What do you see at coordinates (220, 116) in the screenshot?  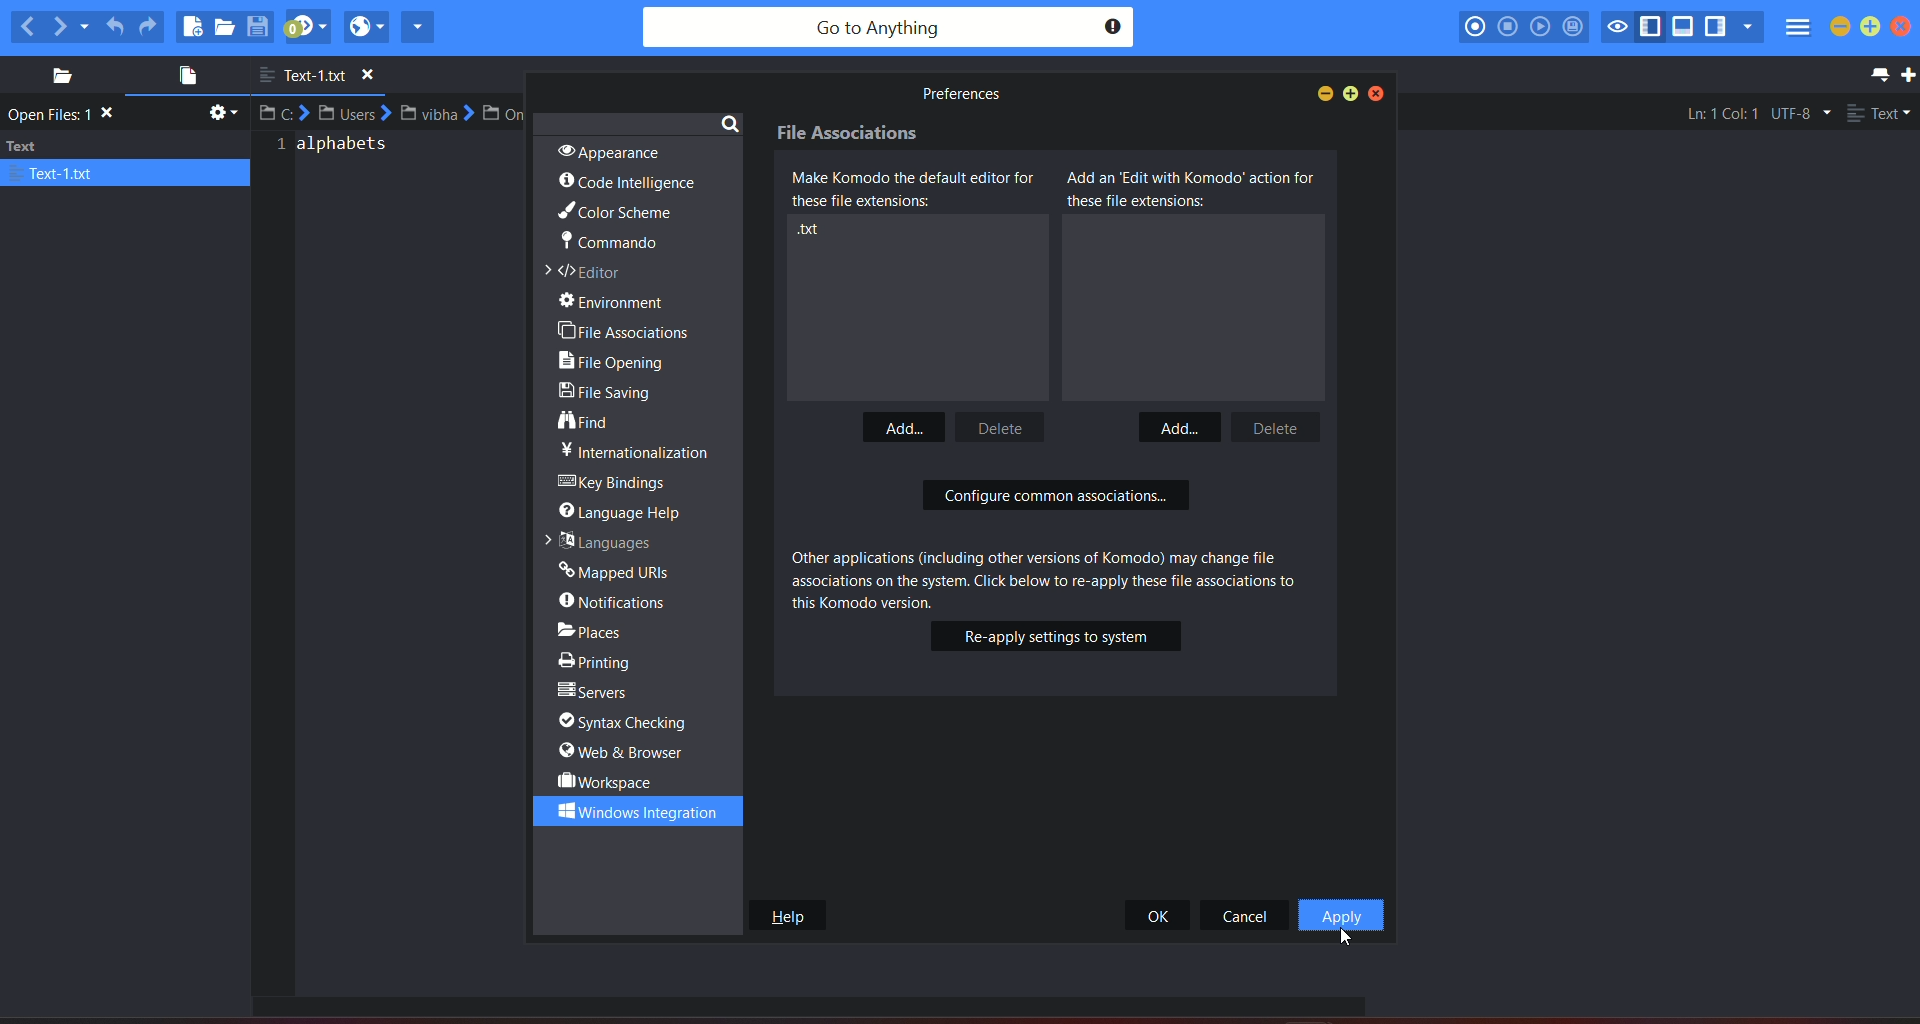 I see `settings` at bounding box center [220, 116].